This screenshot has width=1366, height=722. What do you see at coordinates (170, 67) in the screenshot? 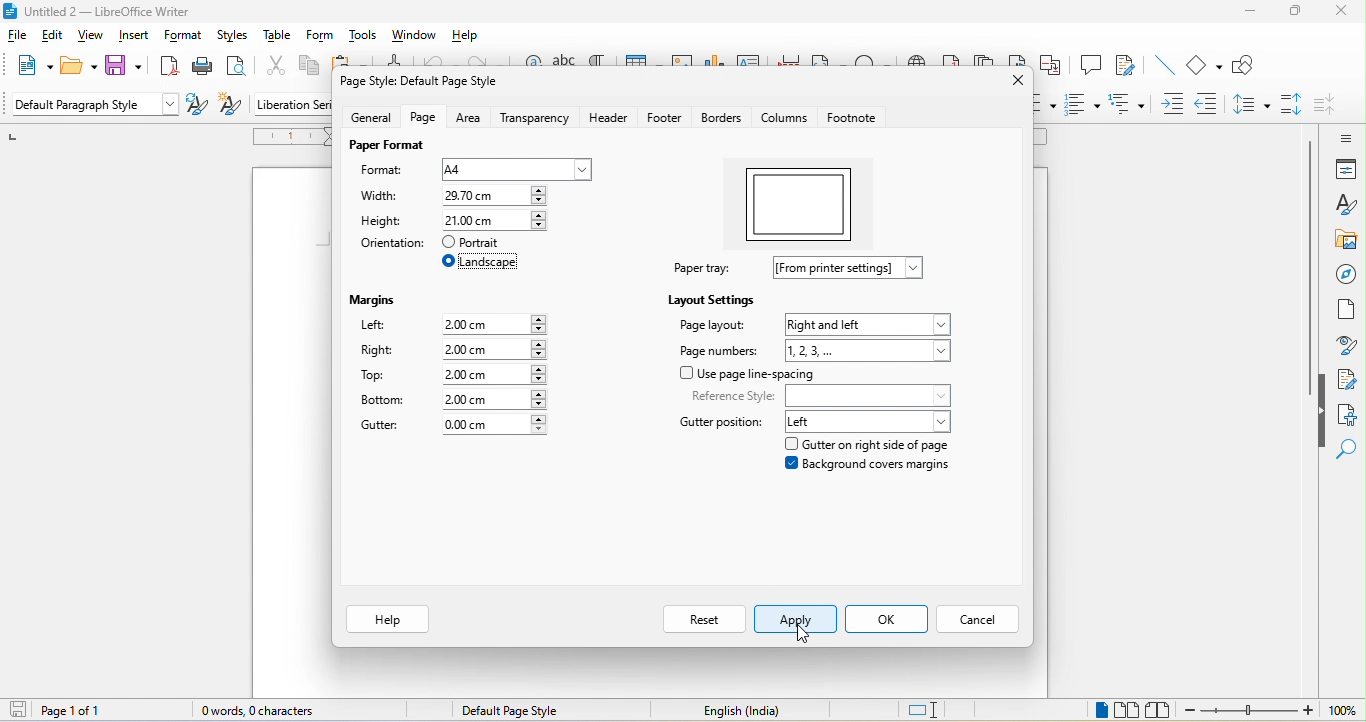
I see `export directly as pdf` at bounding box center [170, 67].